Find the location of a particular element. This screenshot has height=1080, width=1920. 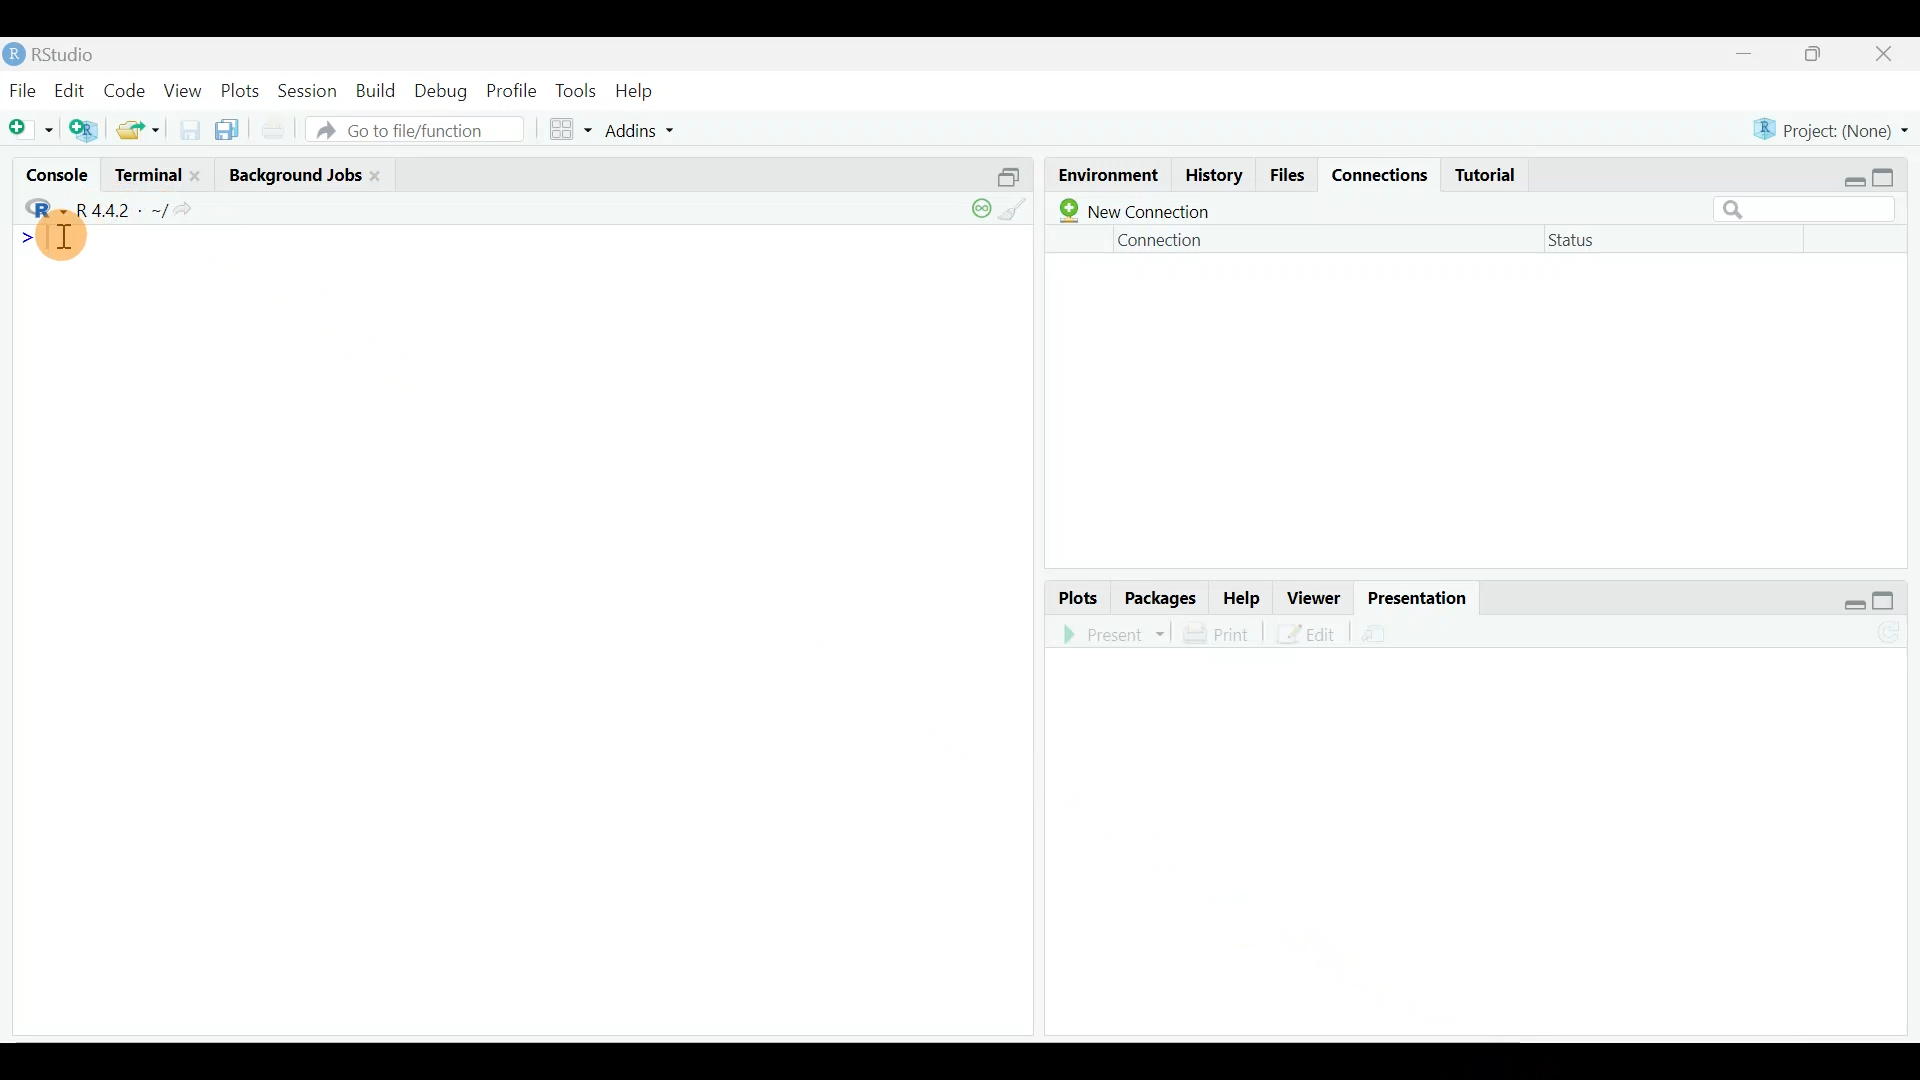

Help is located at coordinates (636, 87).